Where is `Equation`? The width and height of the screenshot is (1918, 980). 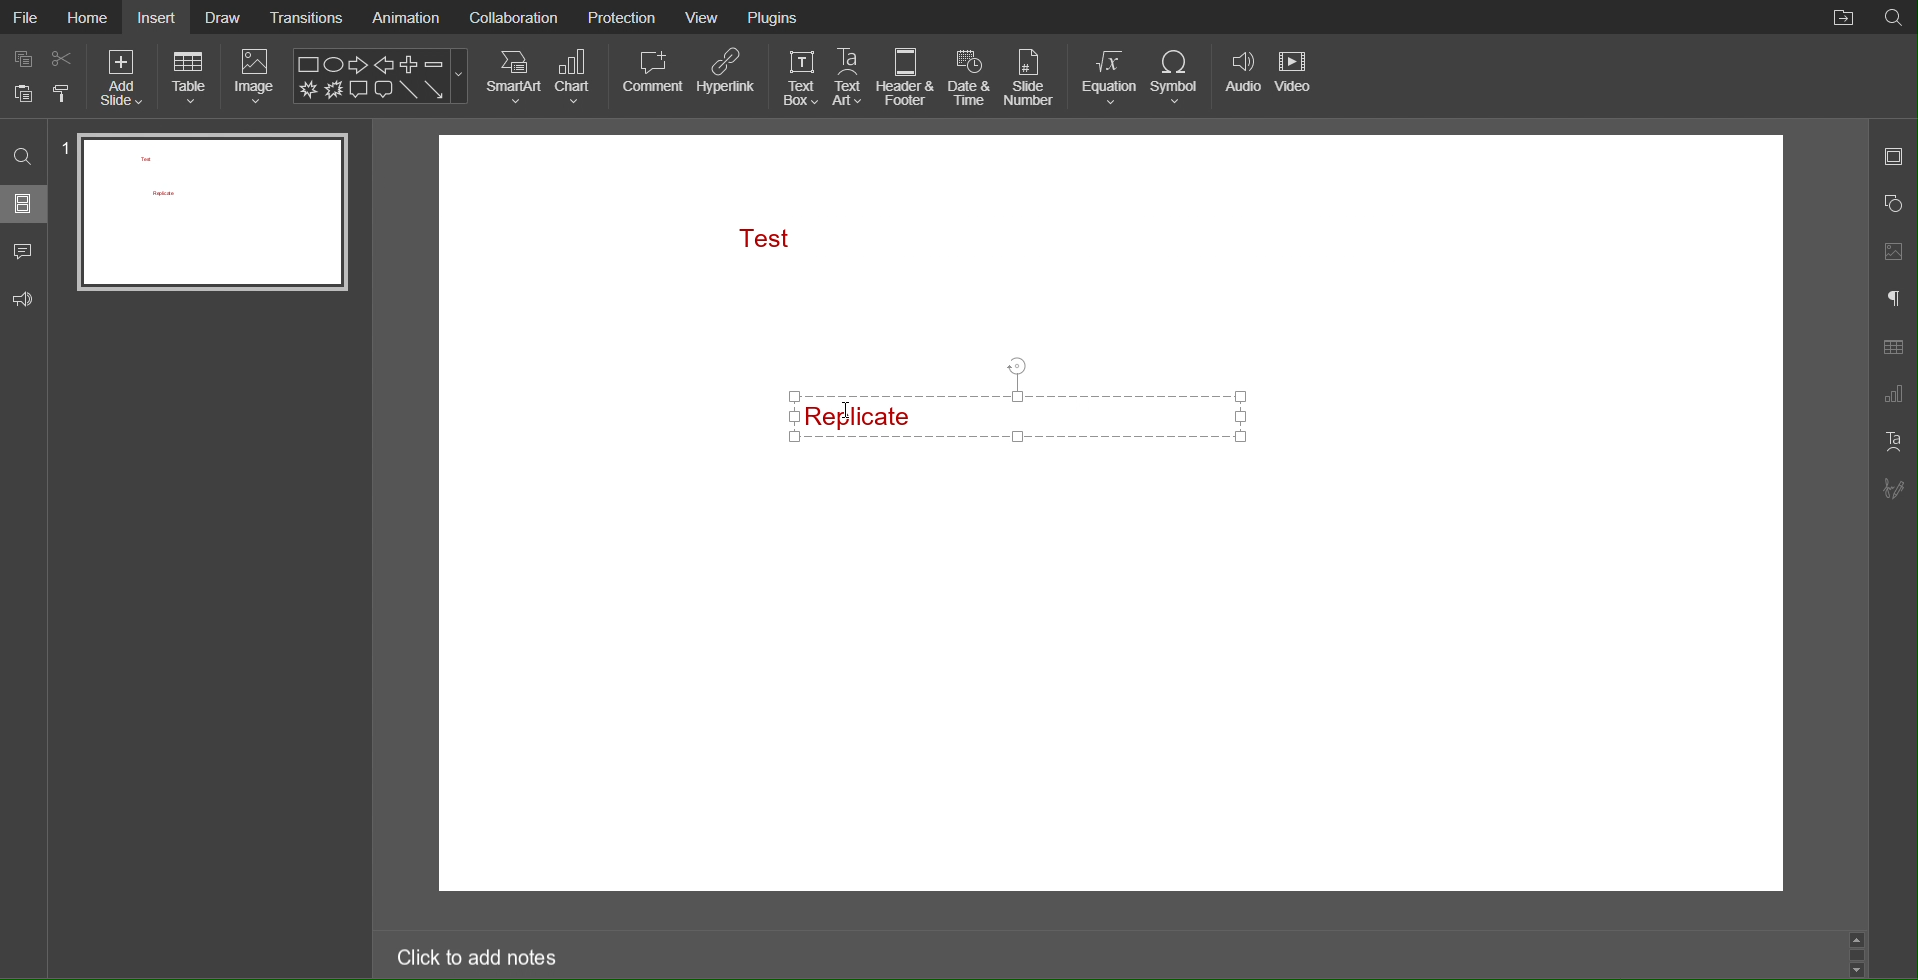
Equation is located at coordinates (1109, 78).